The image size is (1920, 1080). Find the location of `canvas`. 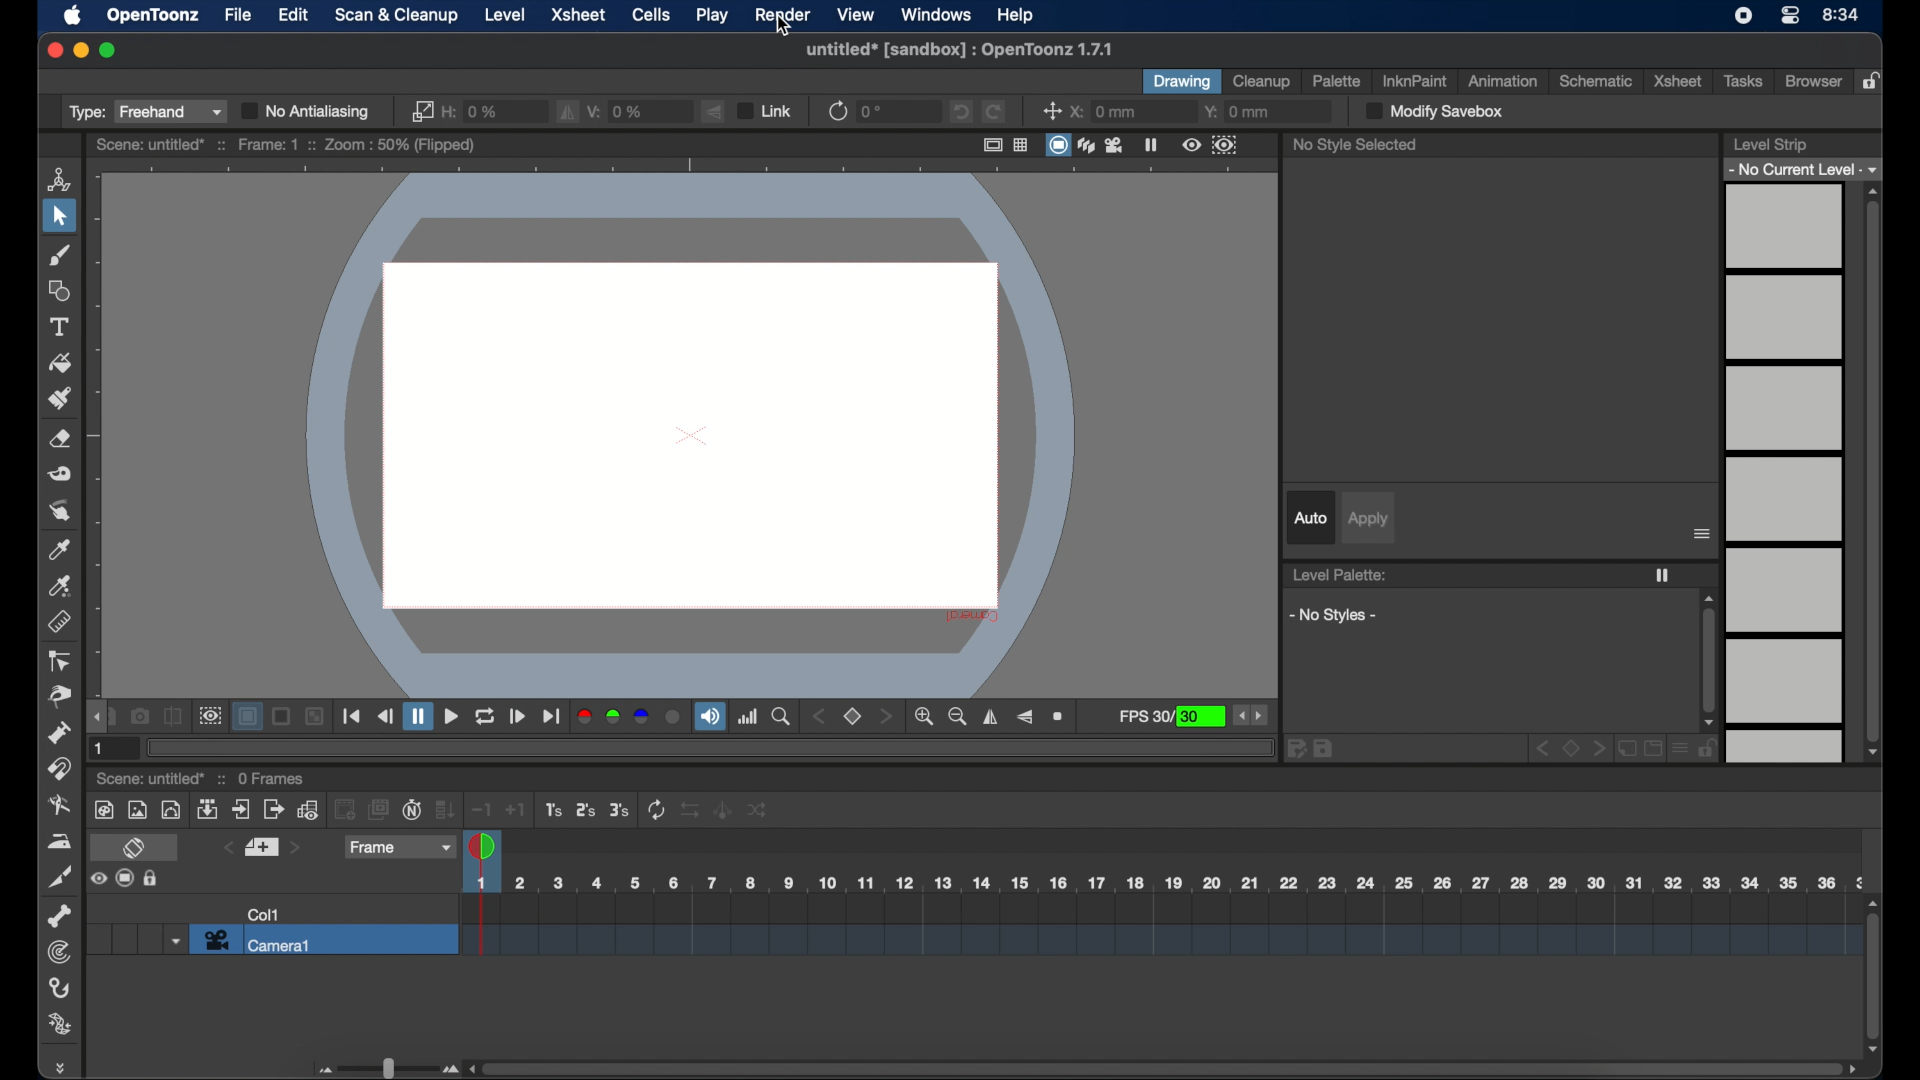

canvas is located at coordinates (680, 430).